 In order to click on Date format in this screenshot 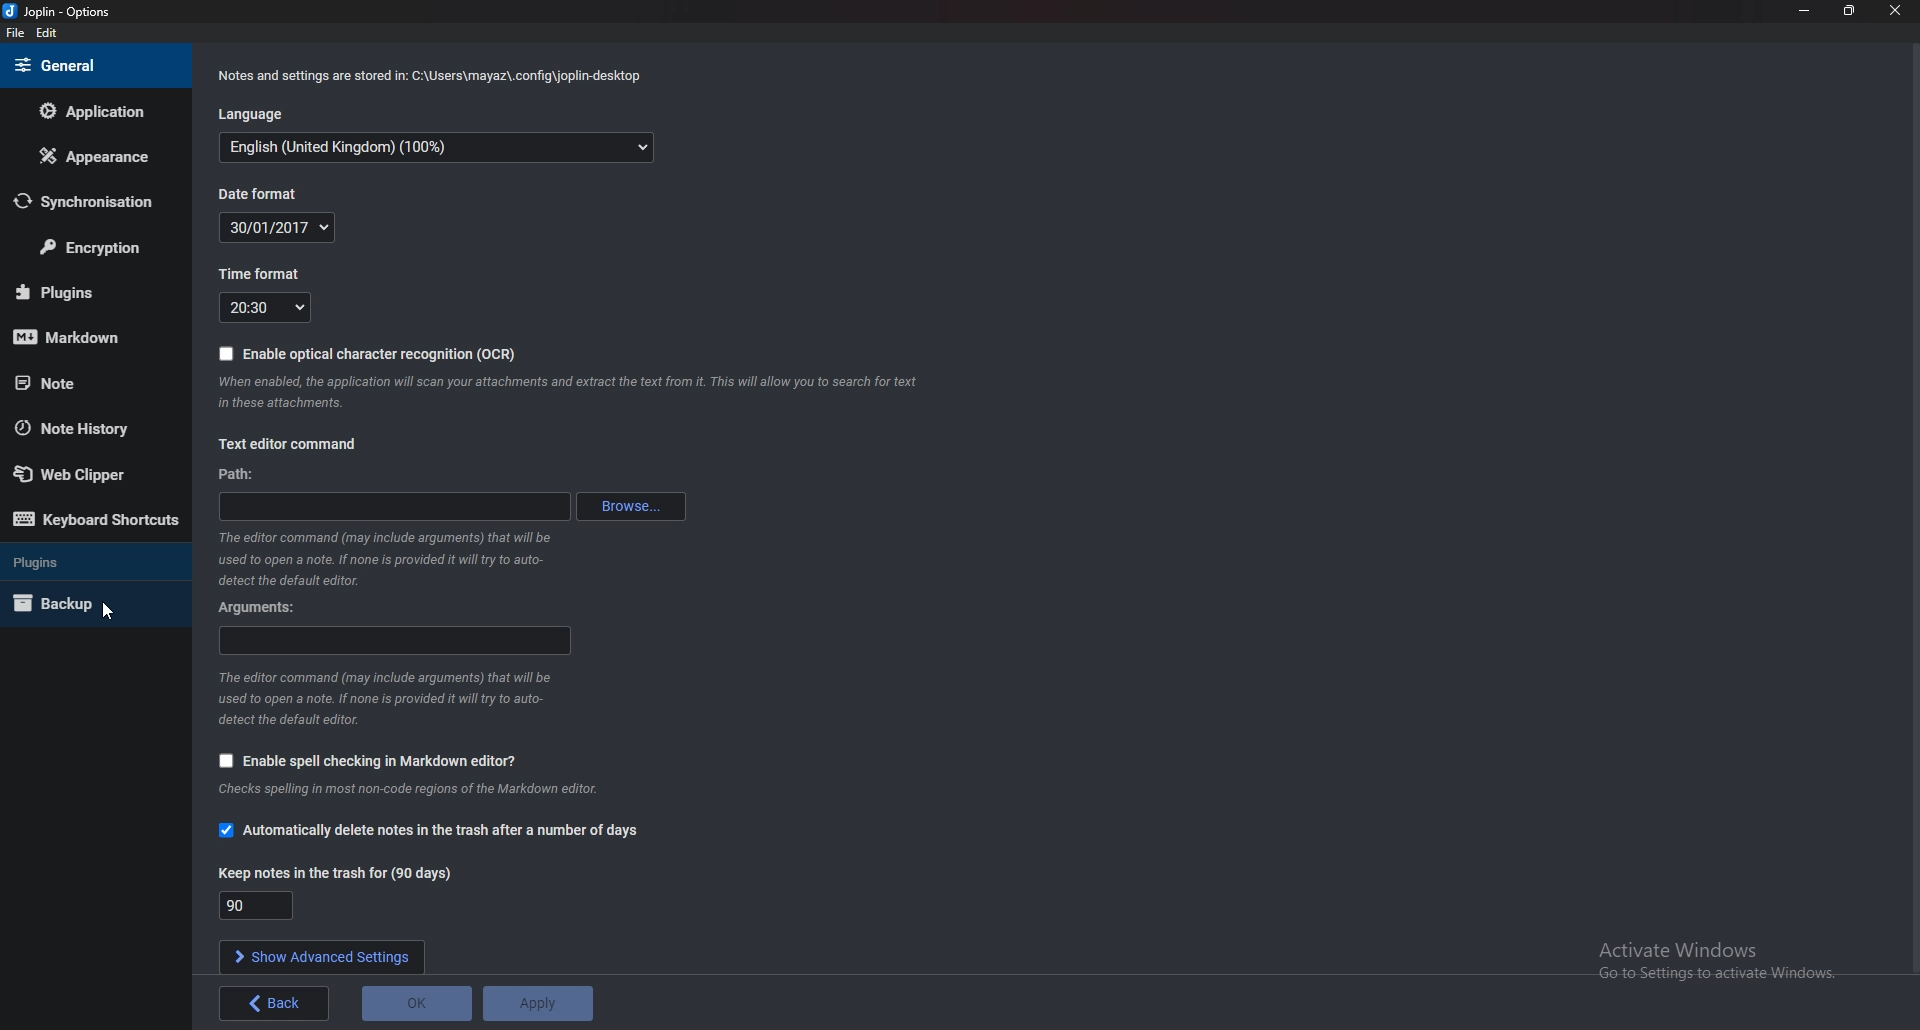, I will do `click(270, 192)`.